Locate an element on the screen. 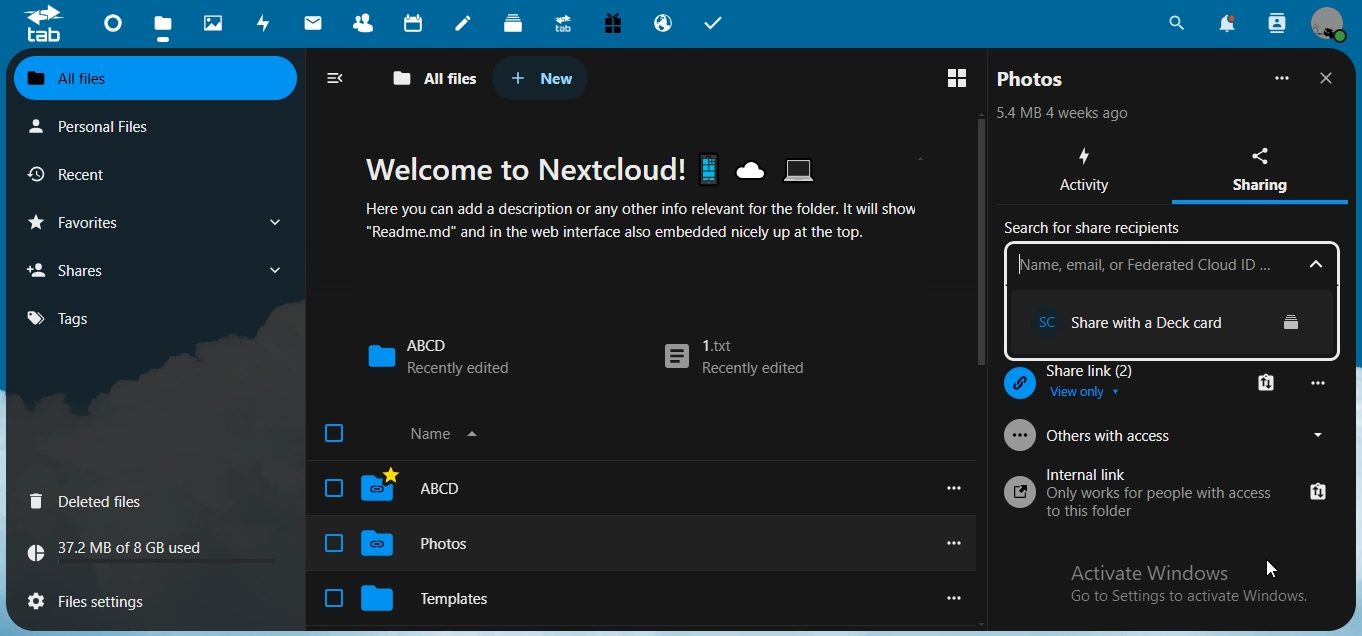  internal link is located at coordinates (1165, 492).